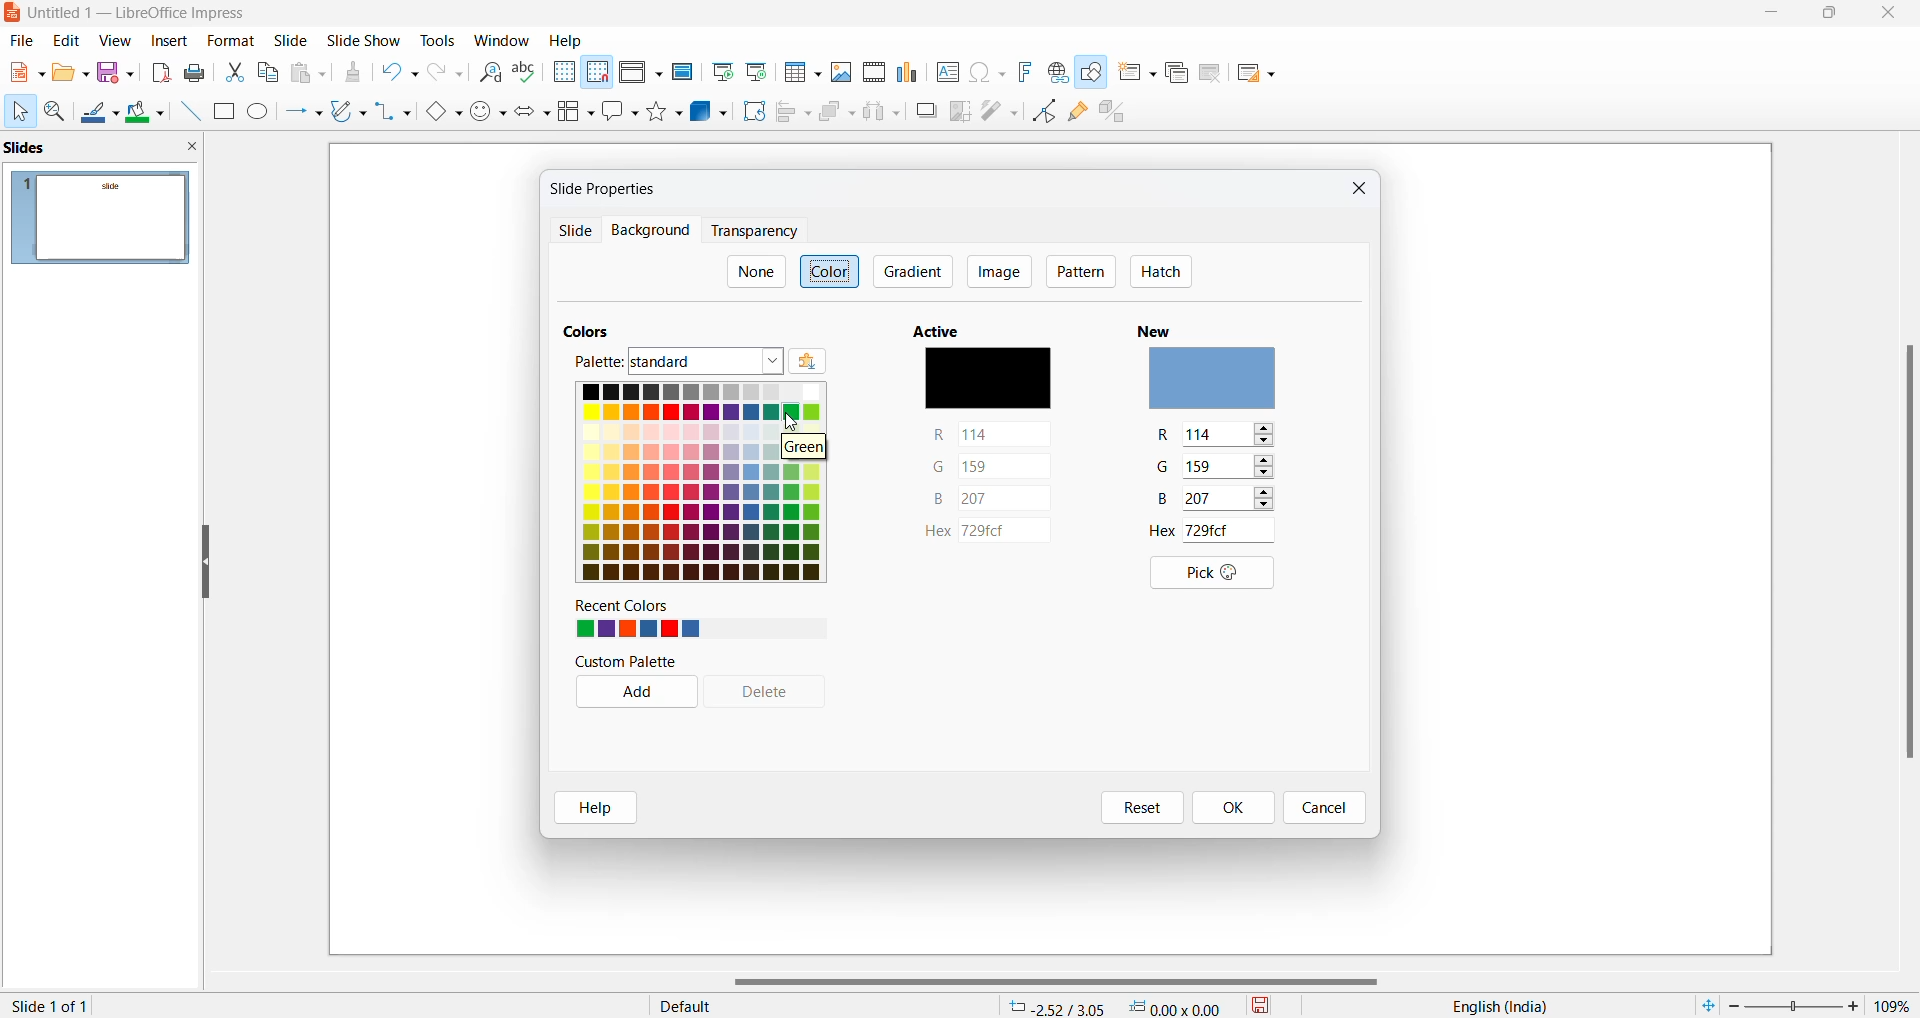 Image resolution: width=1920 pixels, height=1018 pixels. What do you see at coordinates (223, 111) in the screenshot?
I see `rectangle ` at bounding box center [223, 111].